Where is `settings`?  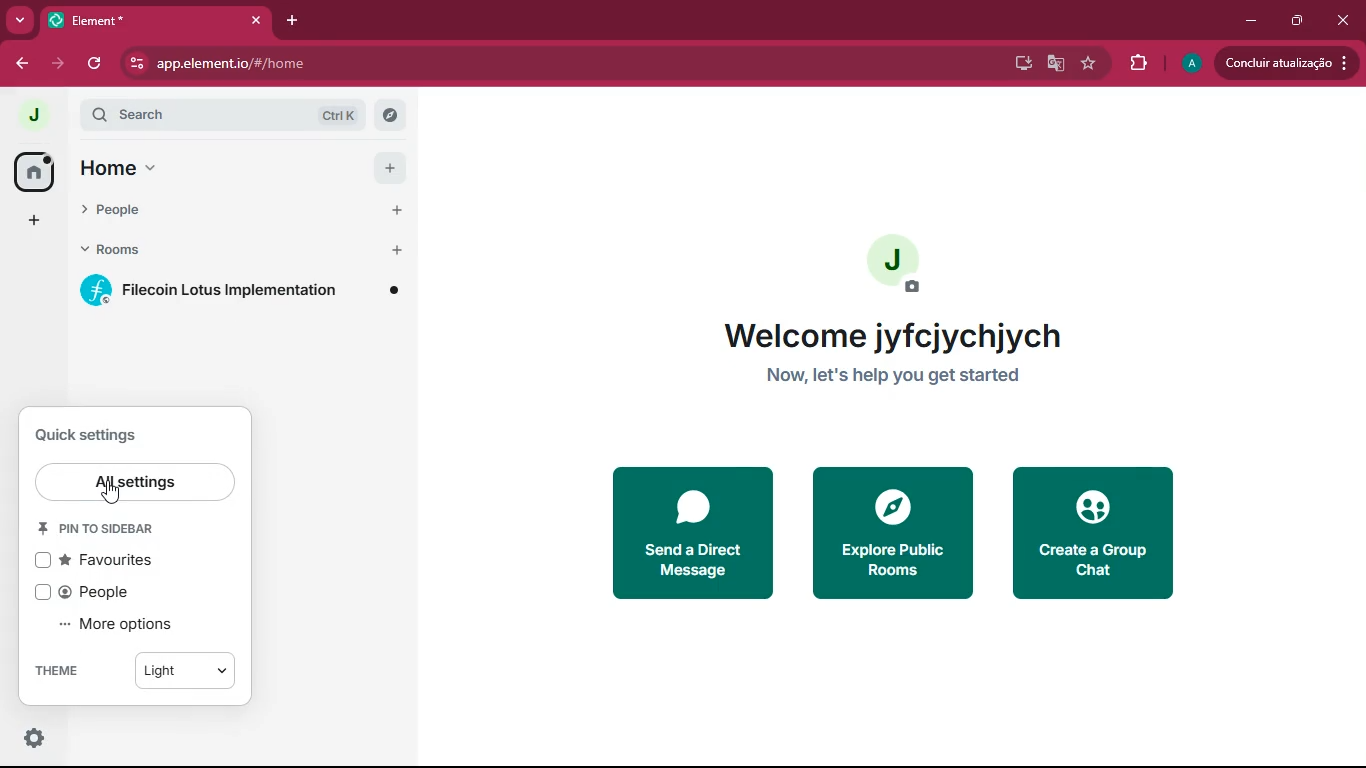 settings is located at coordinates (102, 431).